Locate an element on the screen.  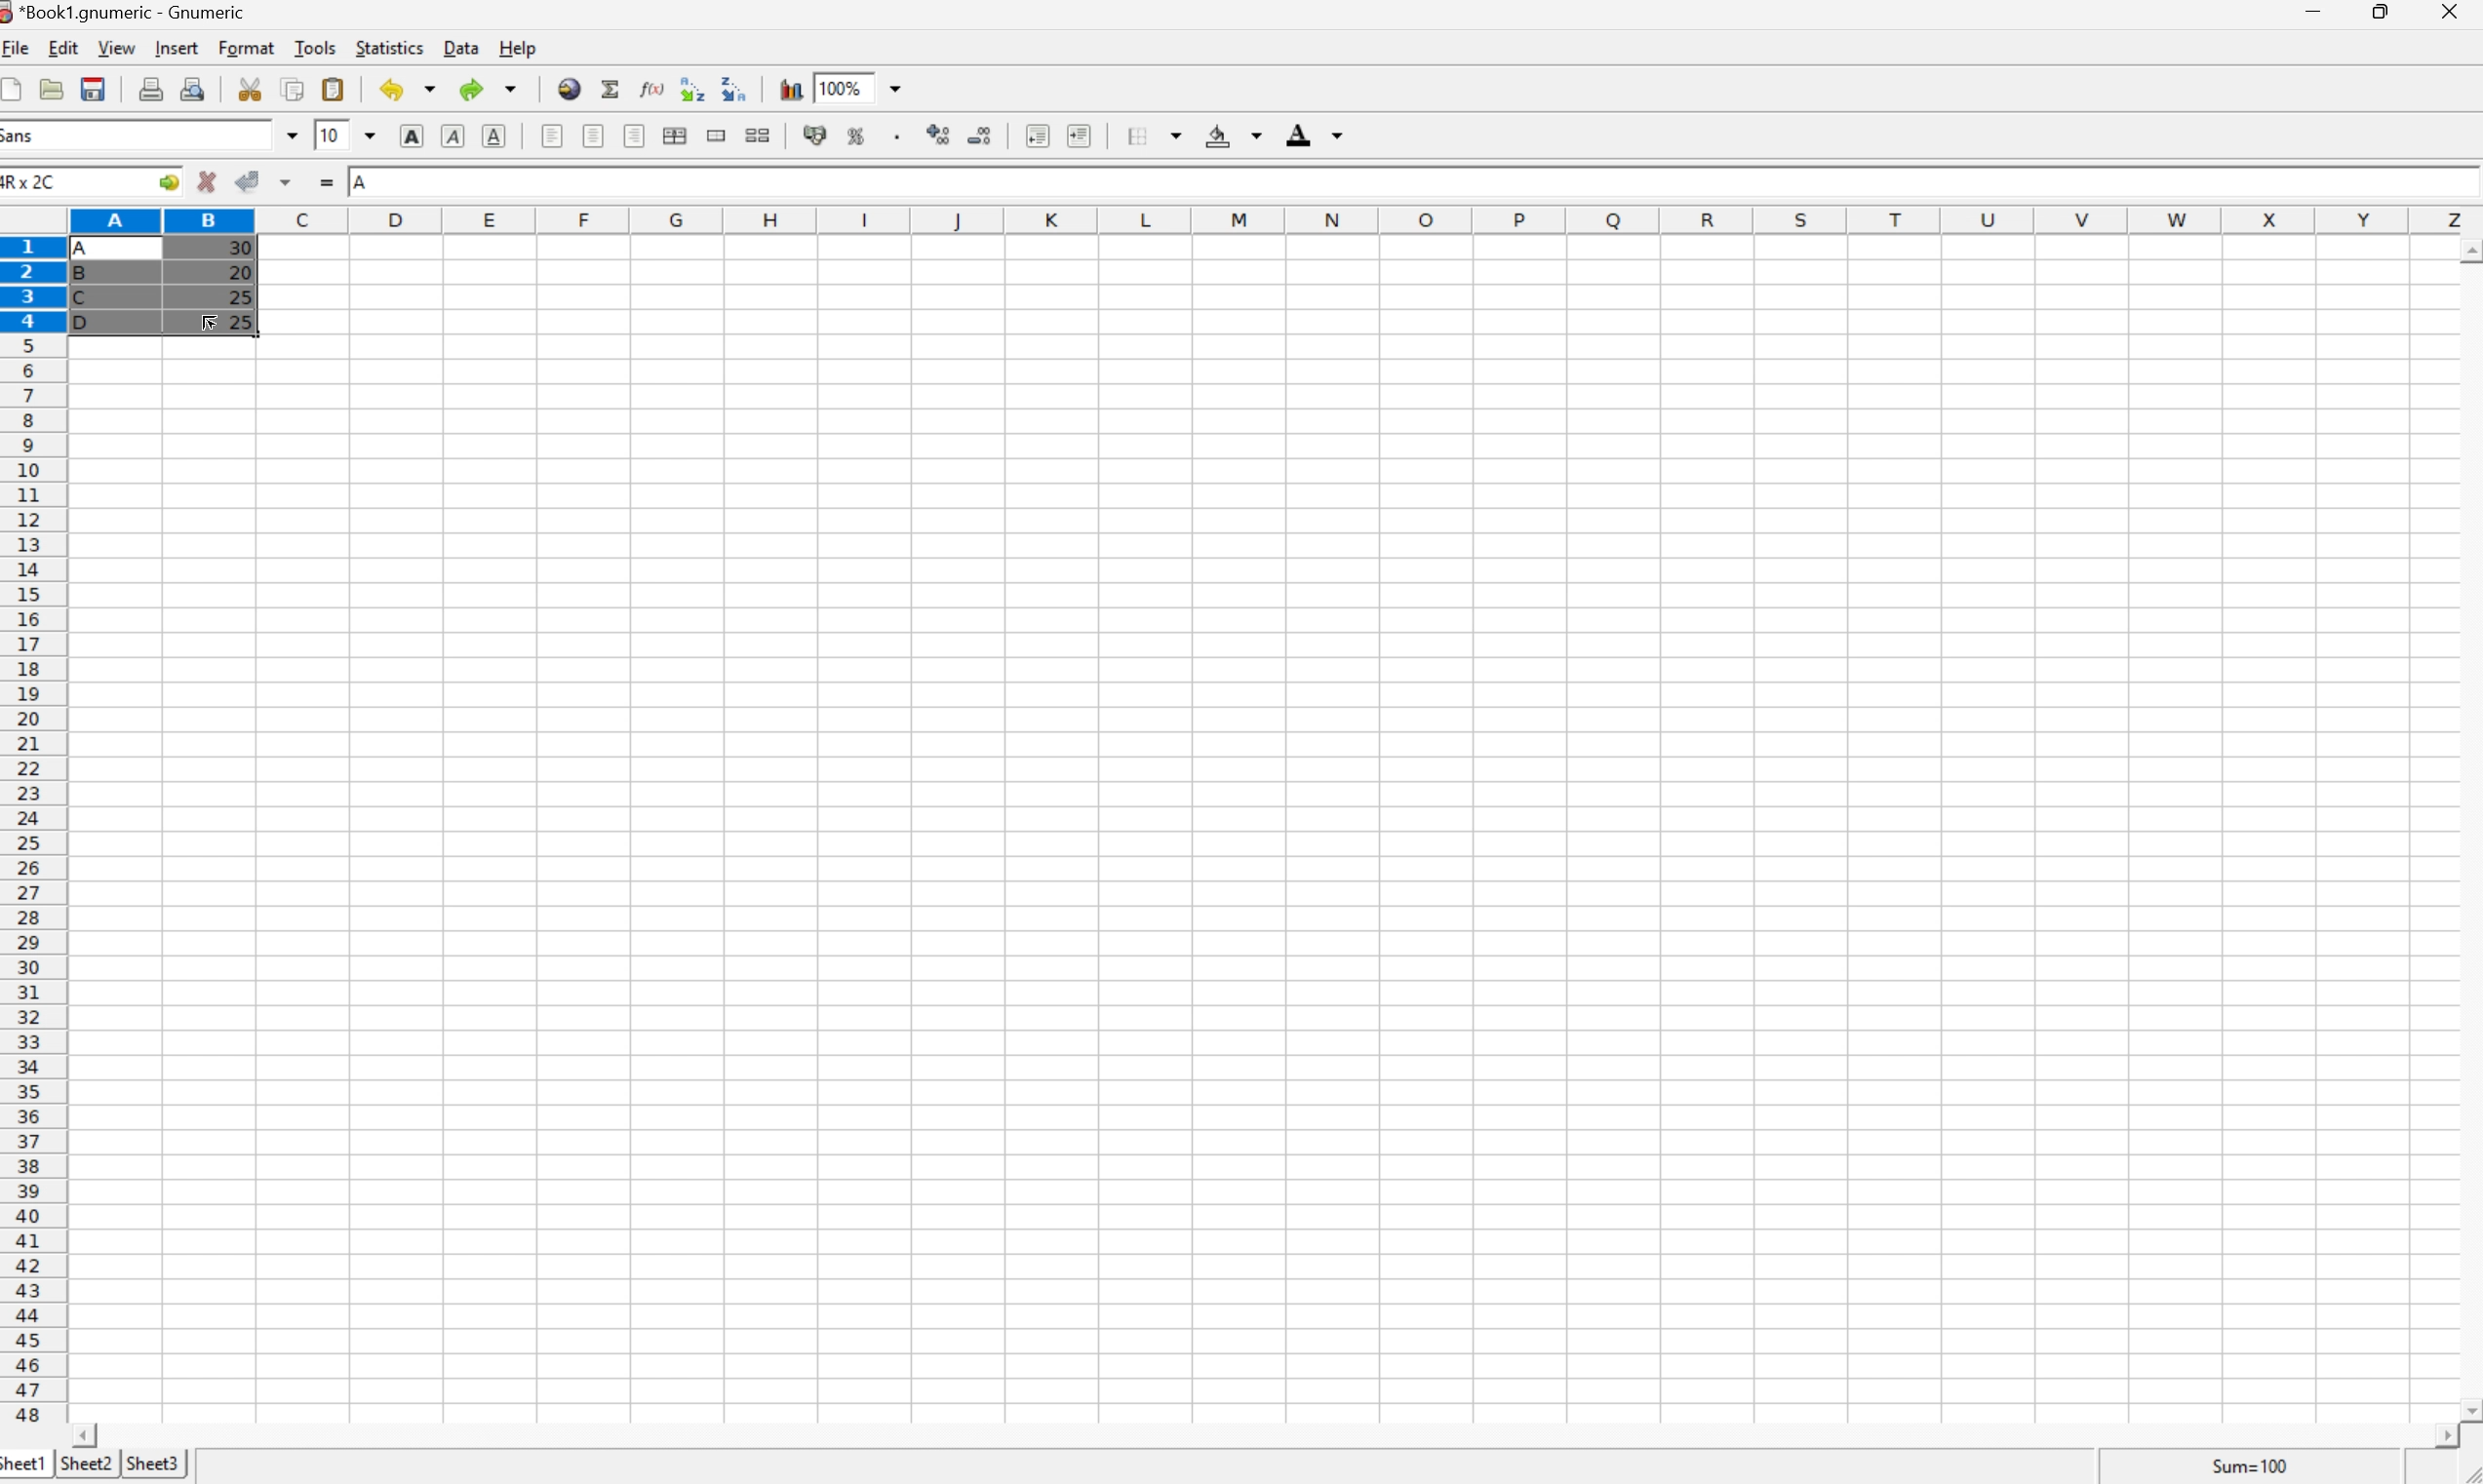
Help is located at coordinates (519, 47).